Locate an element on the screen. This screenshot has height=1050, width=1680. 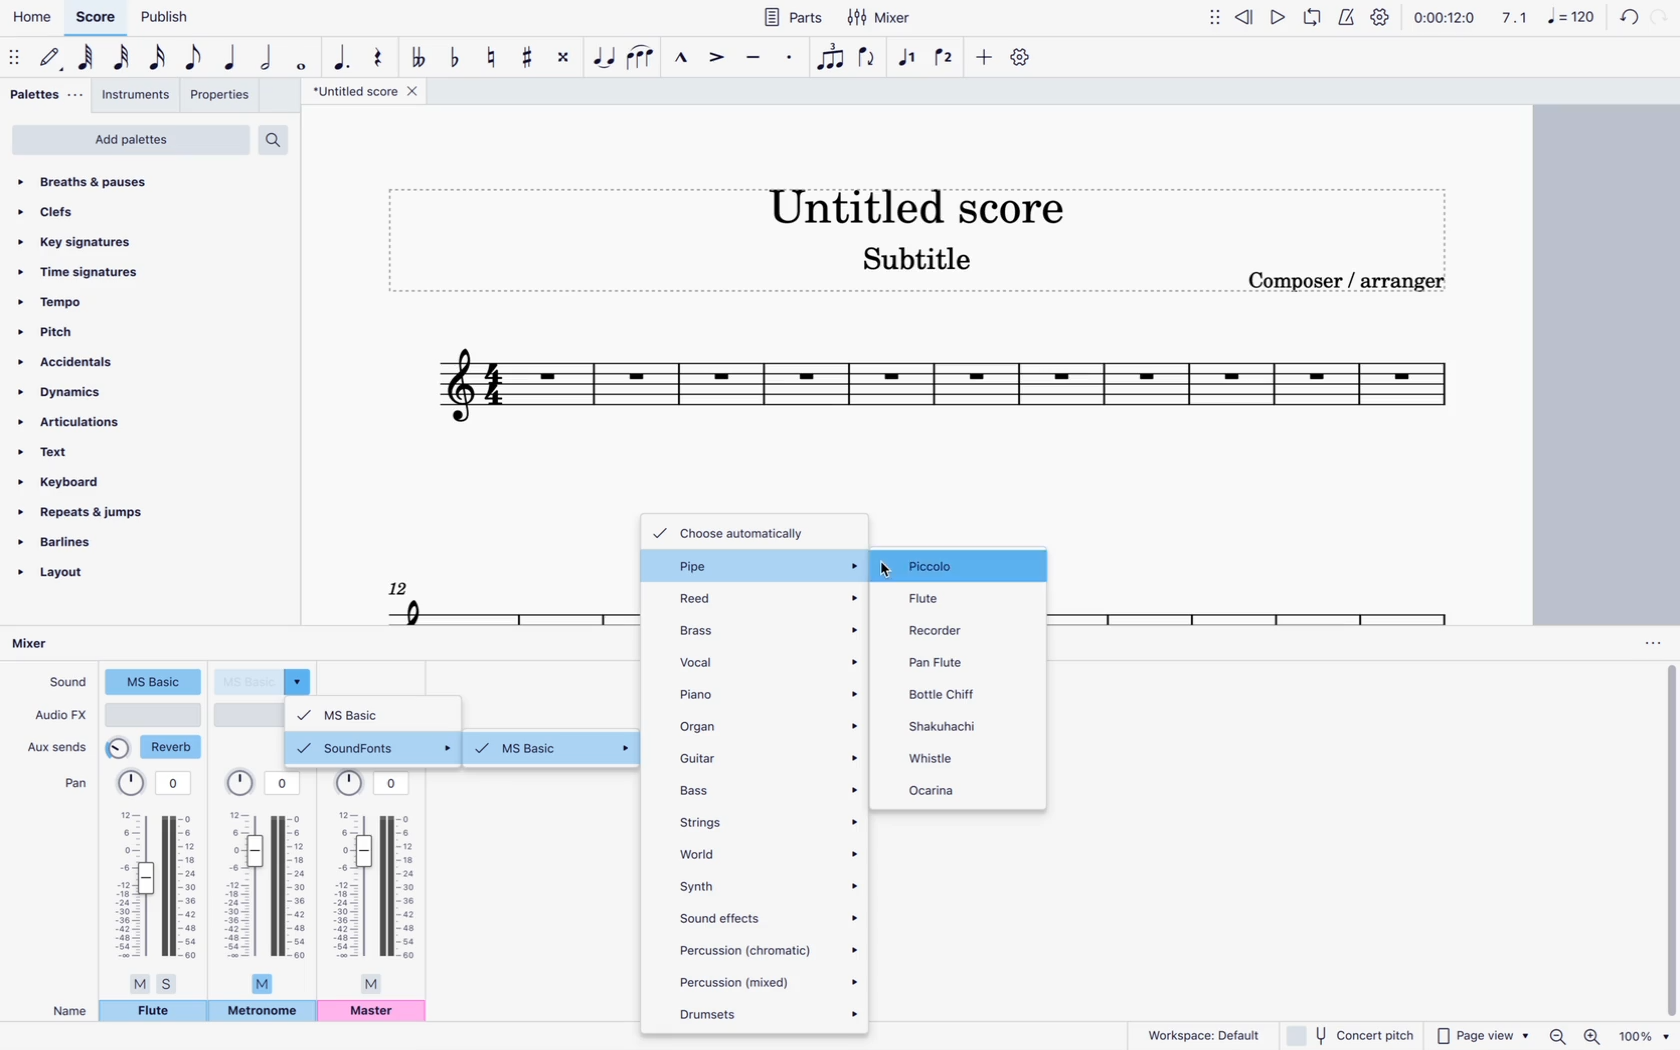
publish is located at coordinates (163, 19).